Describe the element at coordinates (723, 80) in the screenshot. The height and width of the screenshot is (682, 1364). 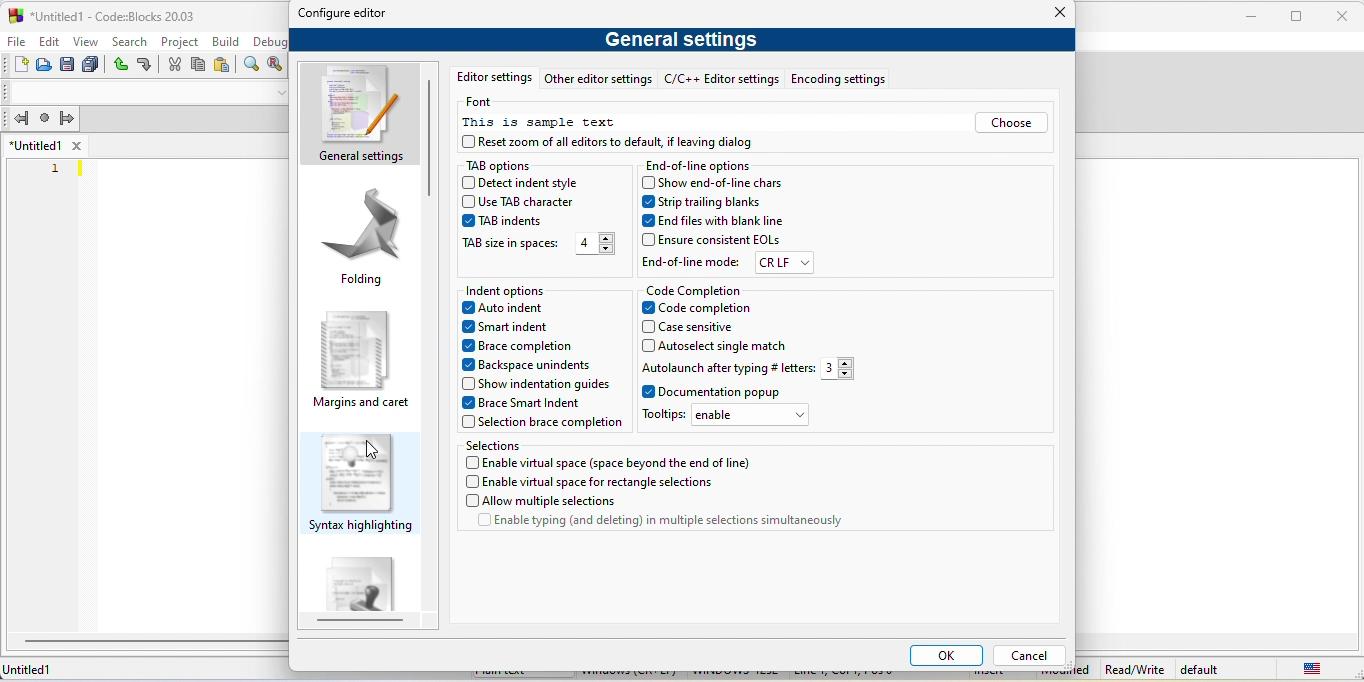
I see `c/c++ editor settings` at that location.